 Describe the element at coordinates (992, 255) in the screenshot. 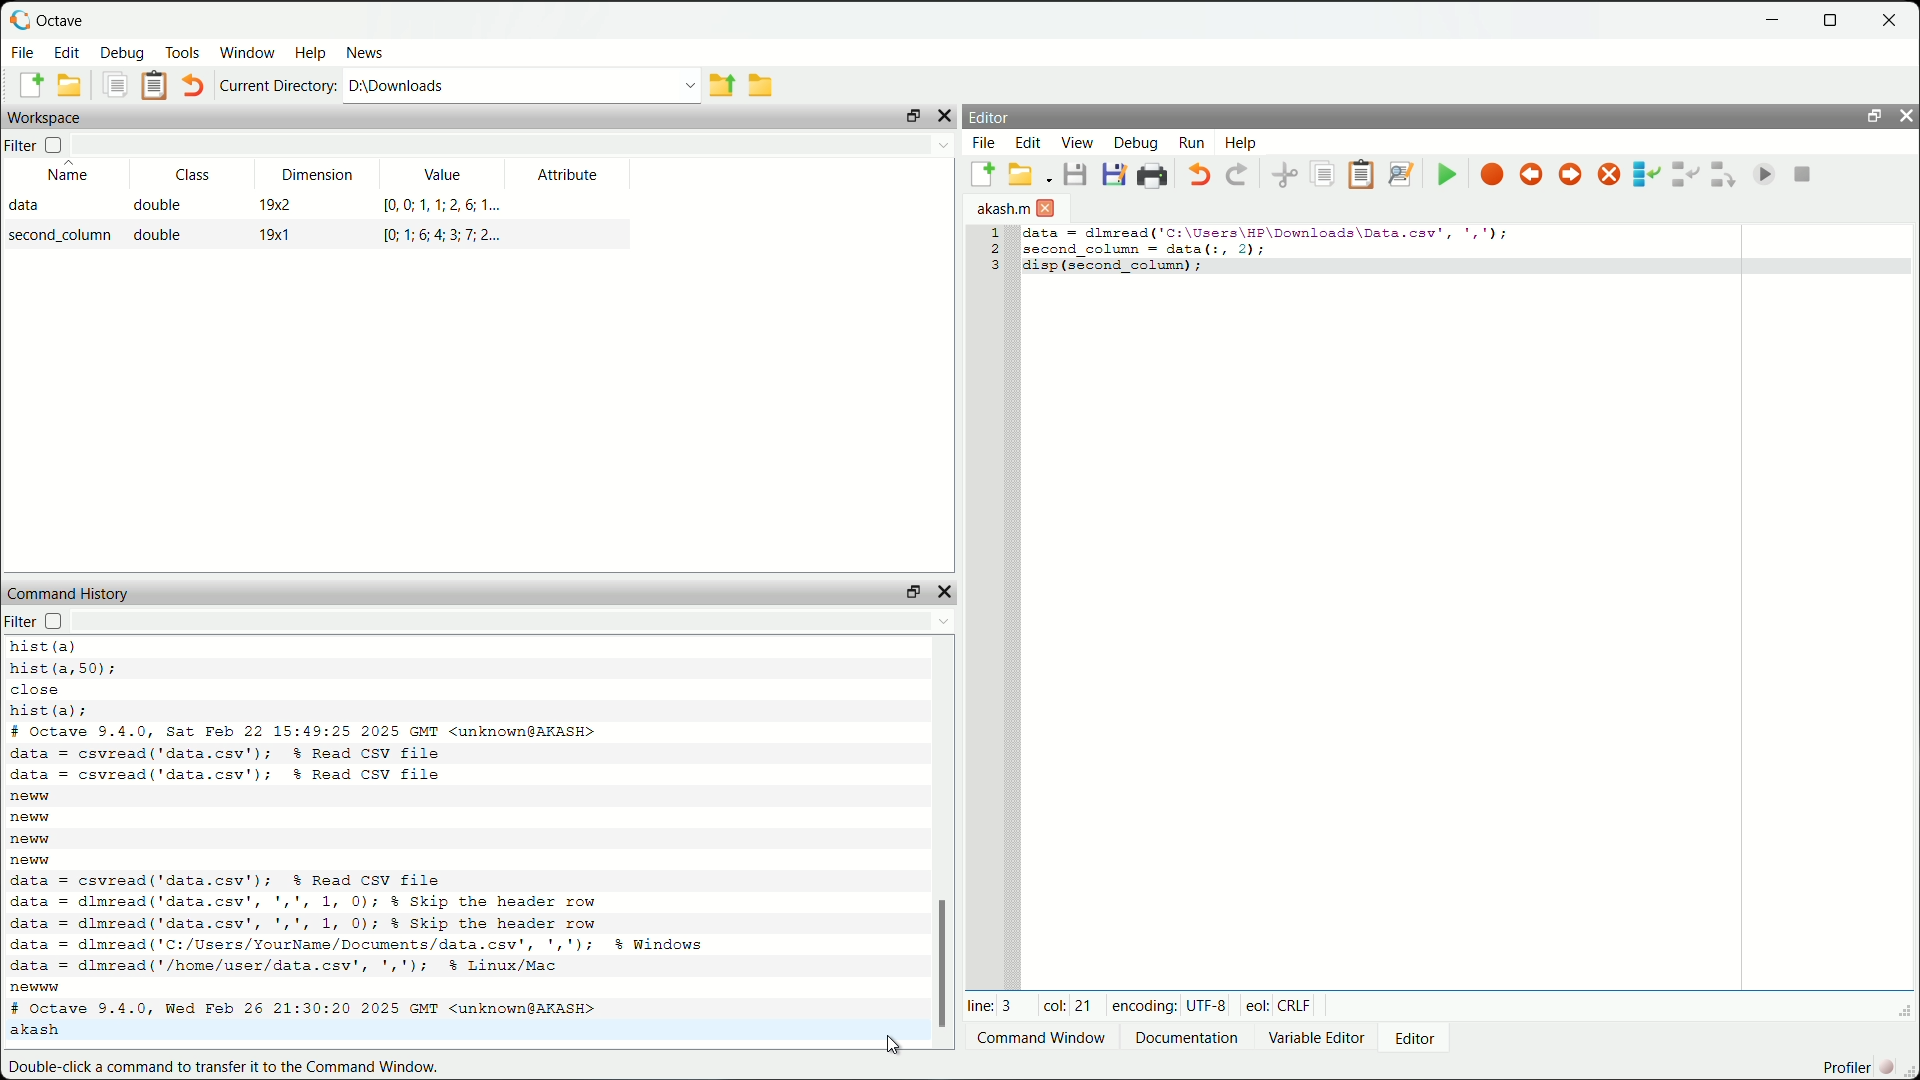

I see `serial numbers` at that location.